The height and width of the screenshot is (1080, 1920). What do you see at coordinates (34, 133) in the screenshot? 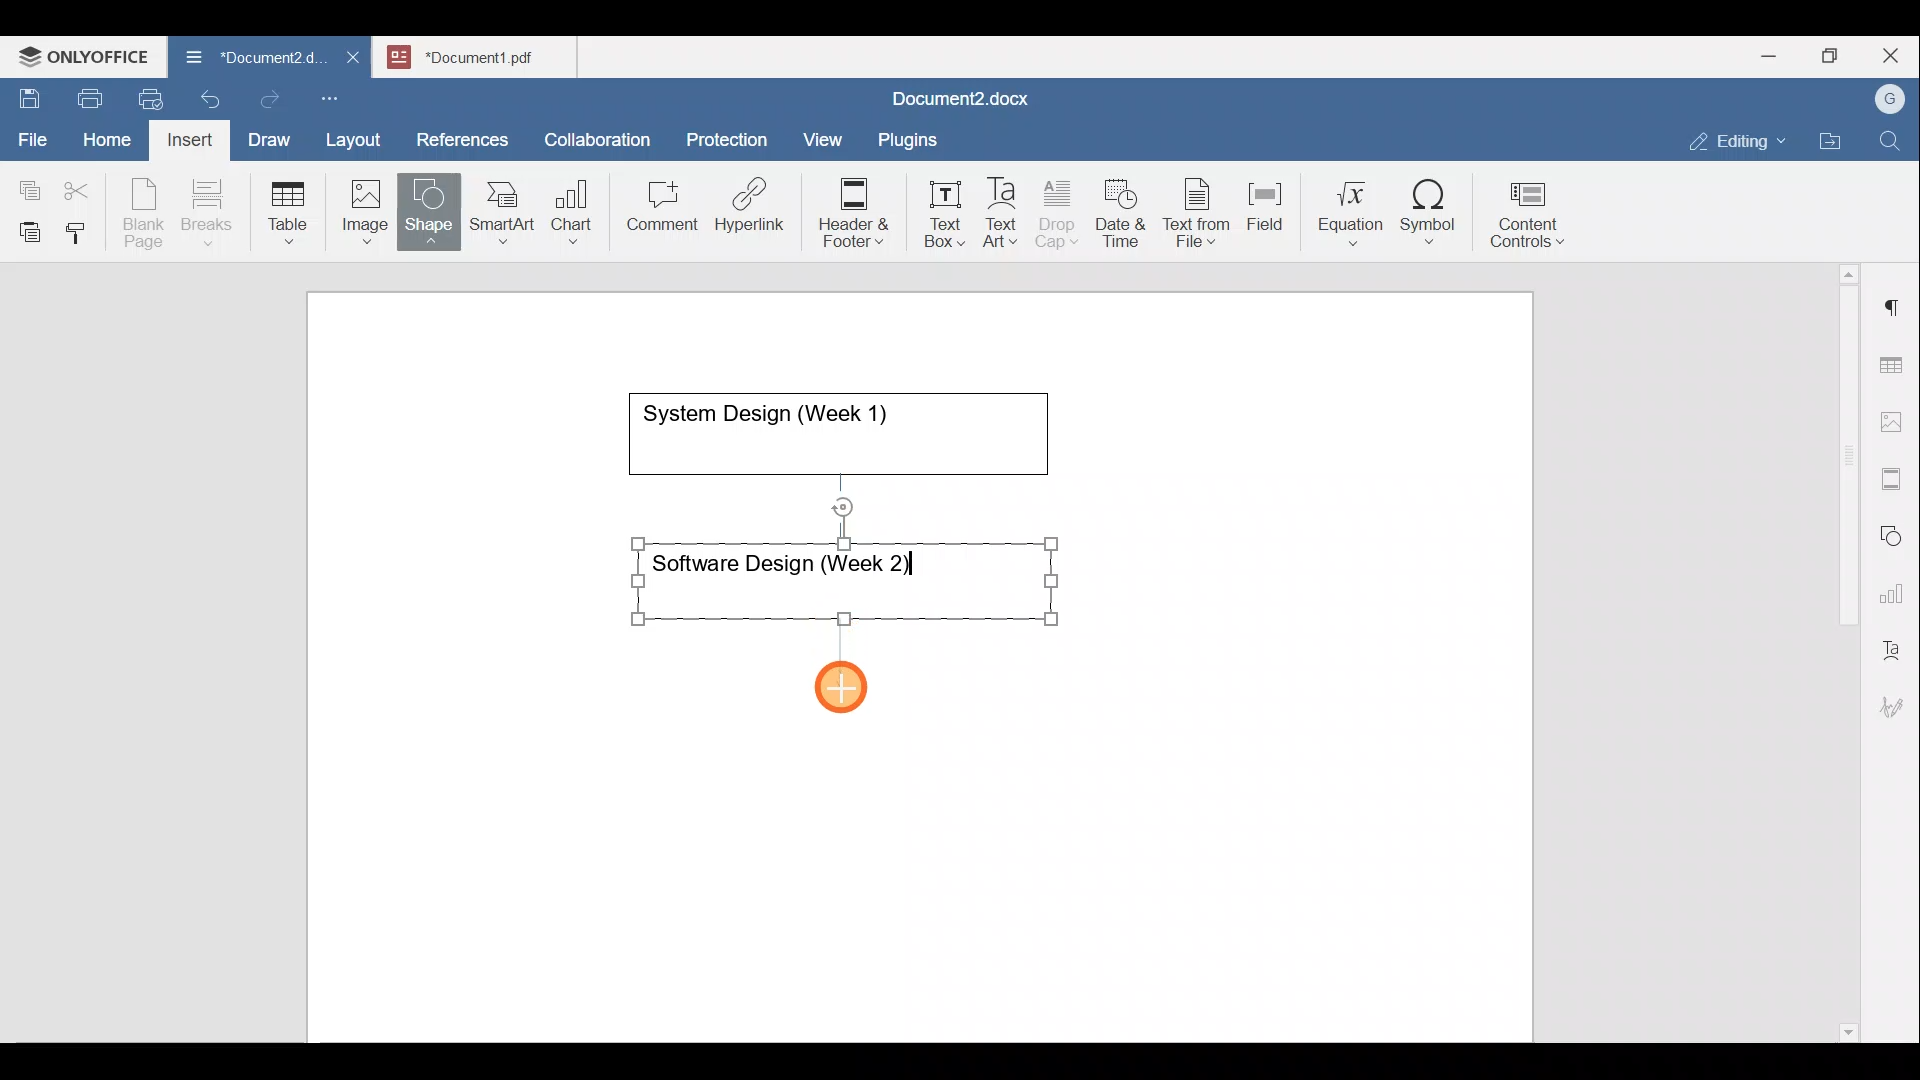
I see `File` at bounding box center [34, 133].